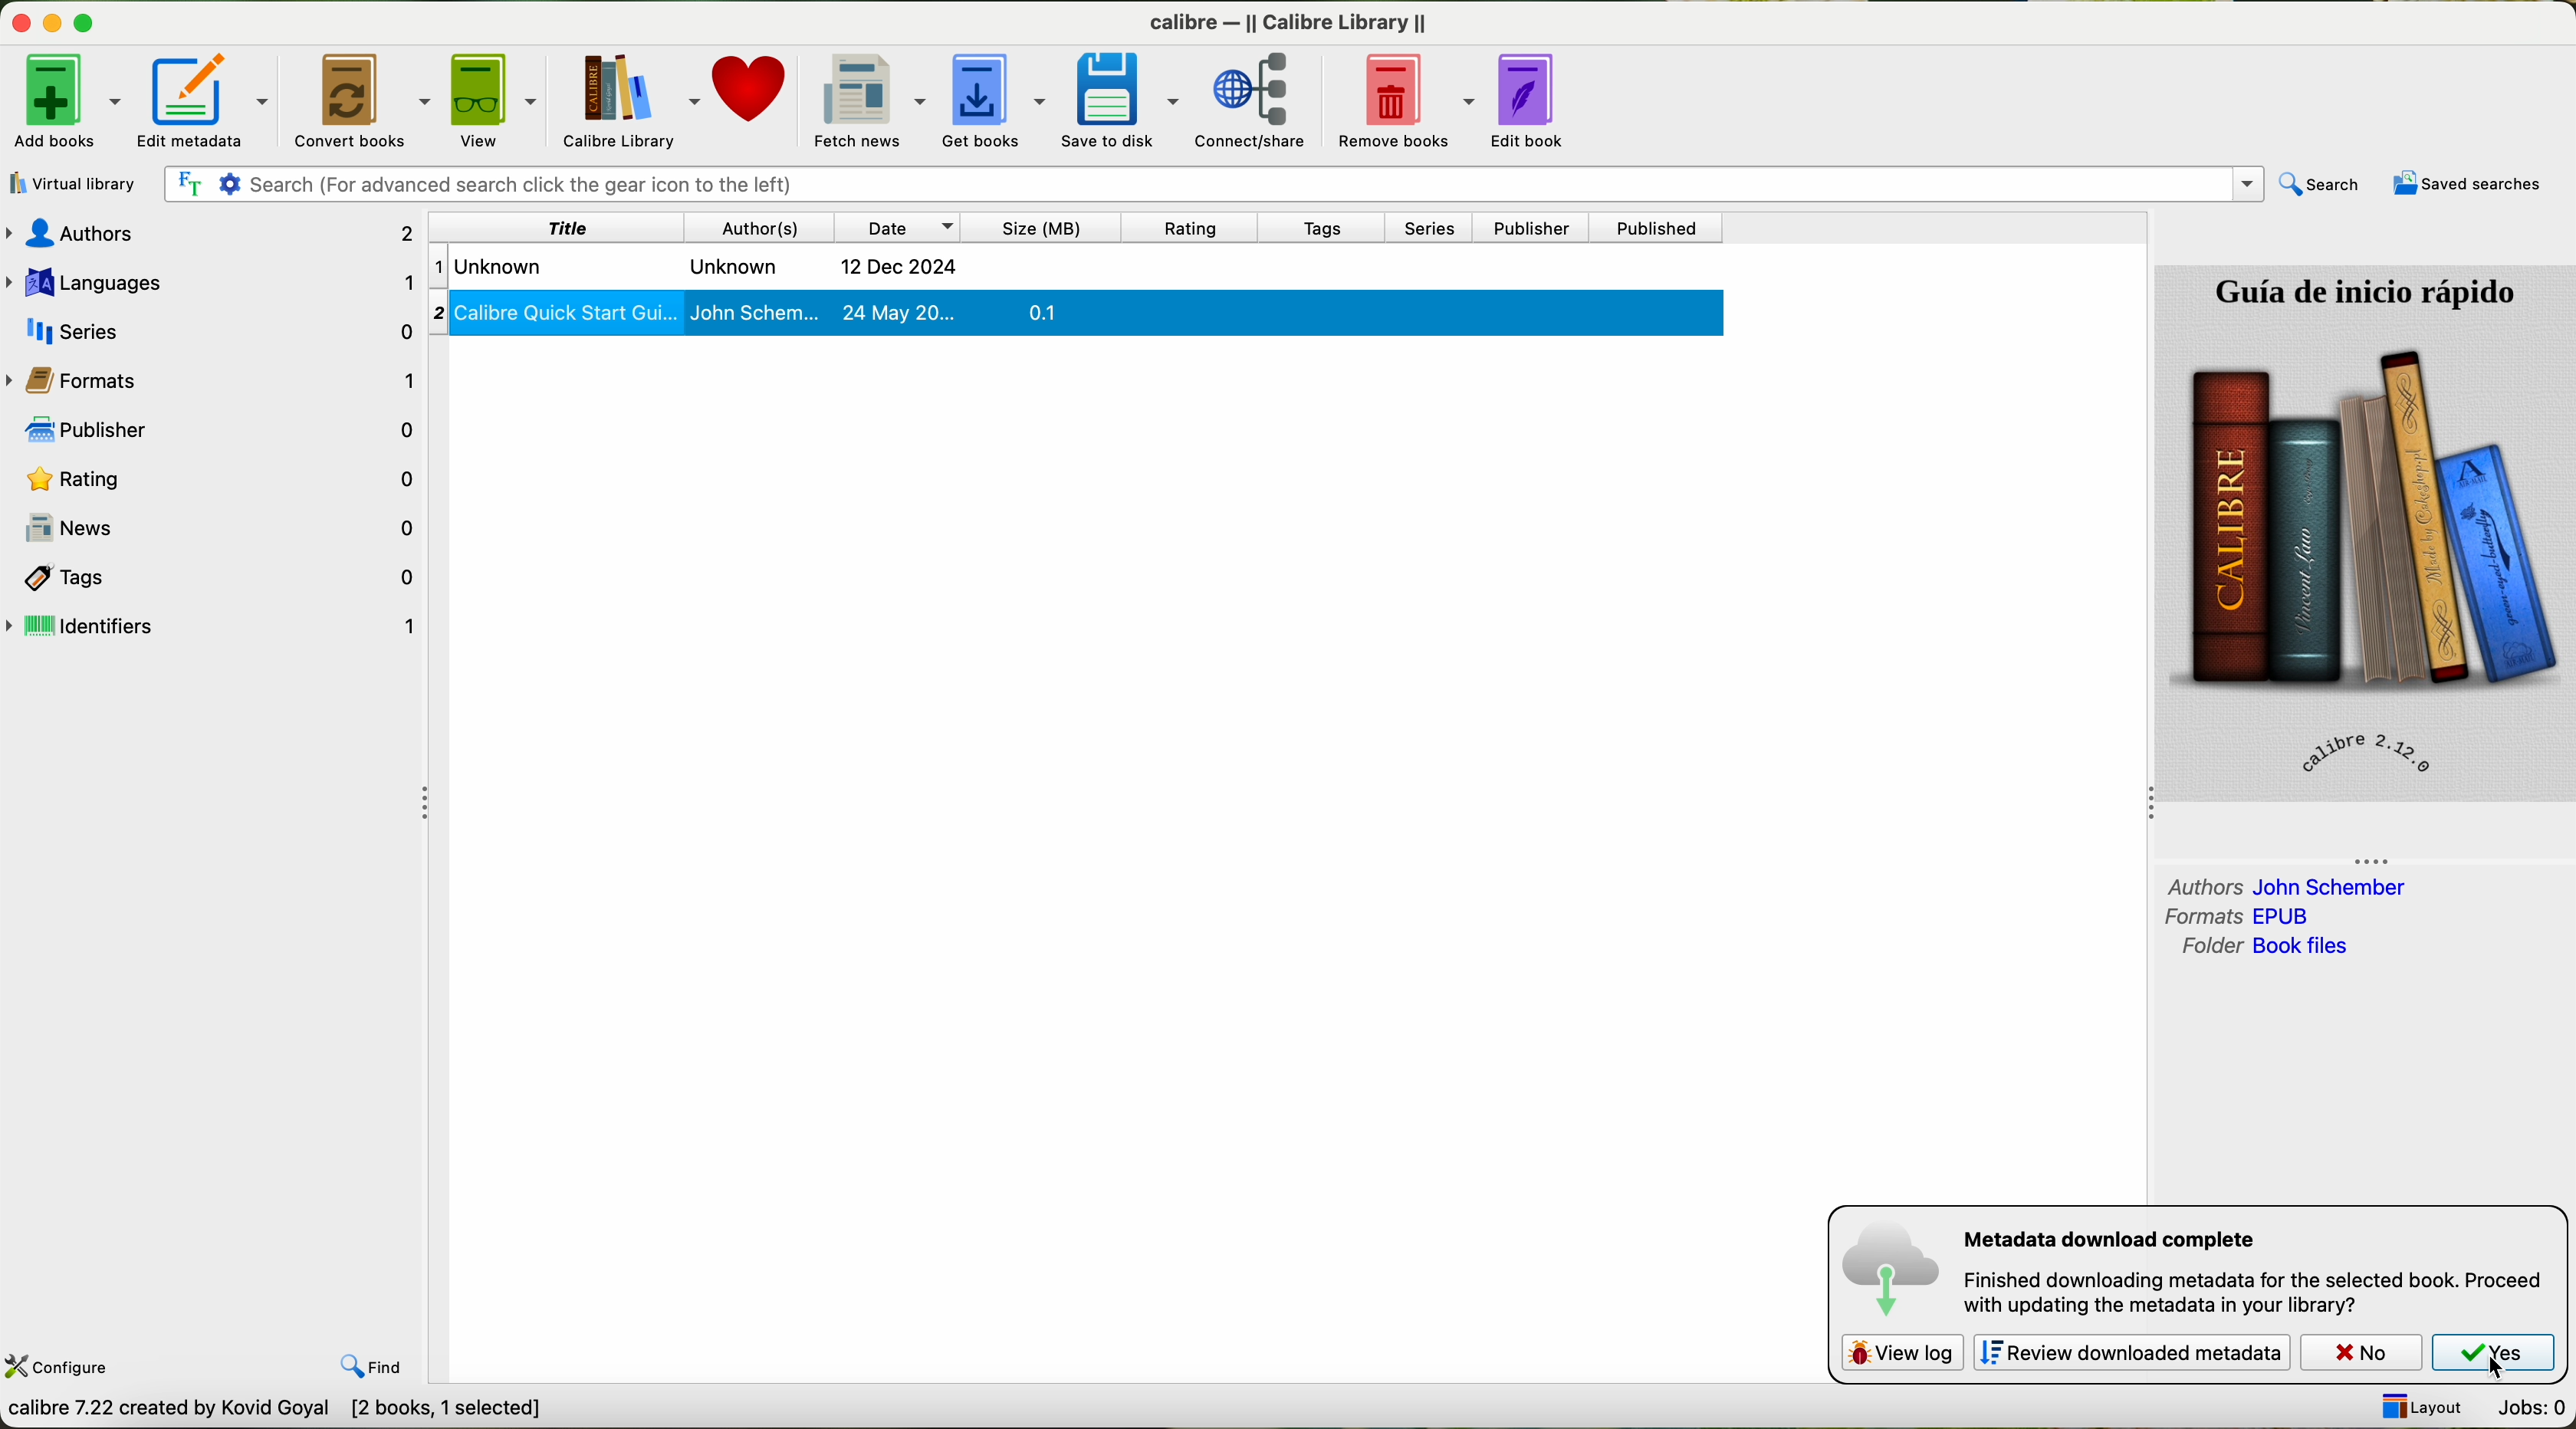 The width and height of the screenshot is (2576, 1429). I want to click on cursor, so click(2487, 1365).